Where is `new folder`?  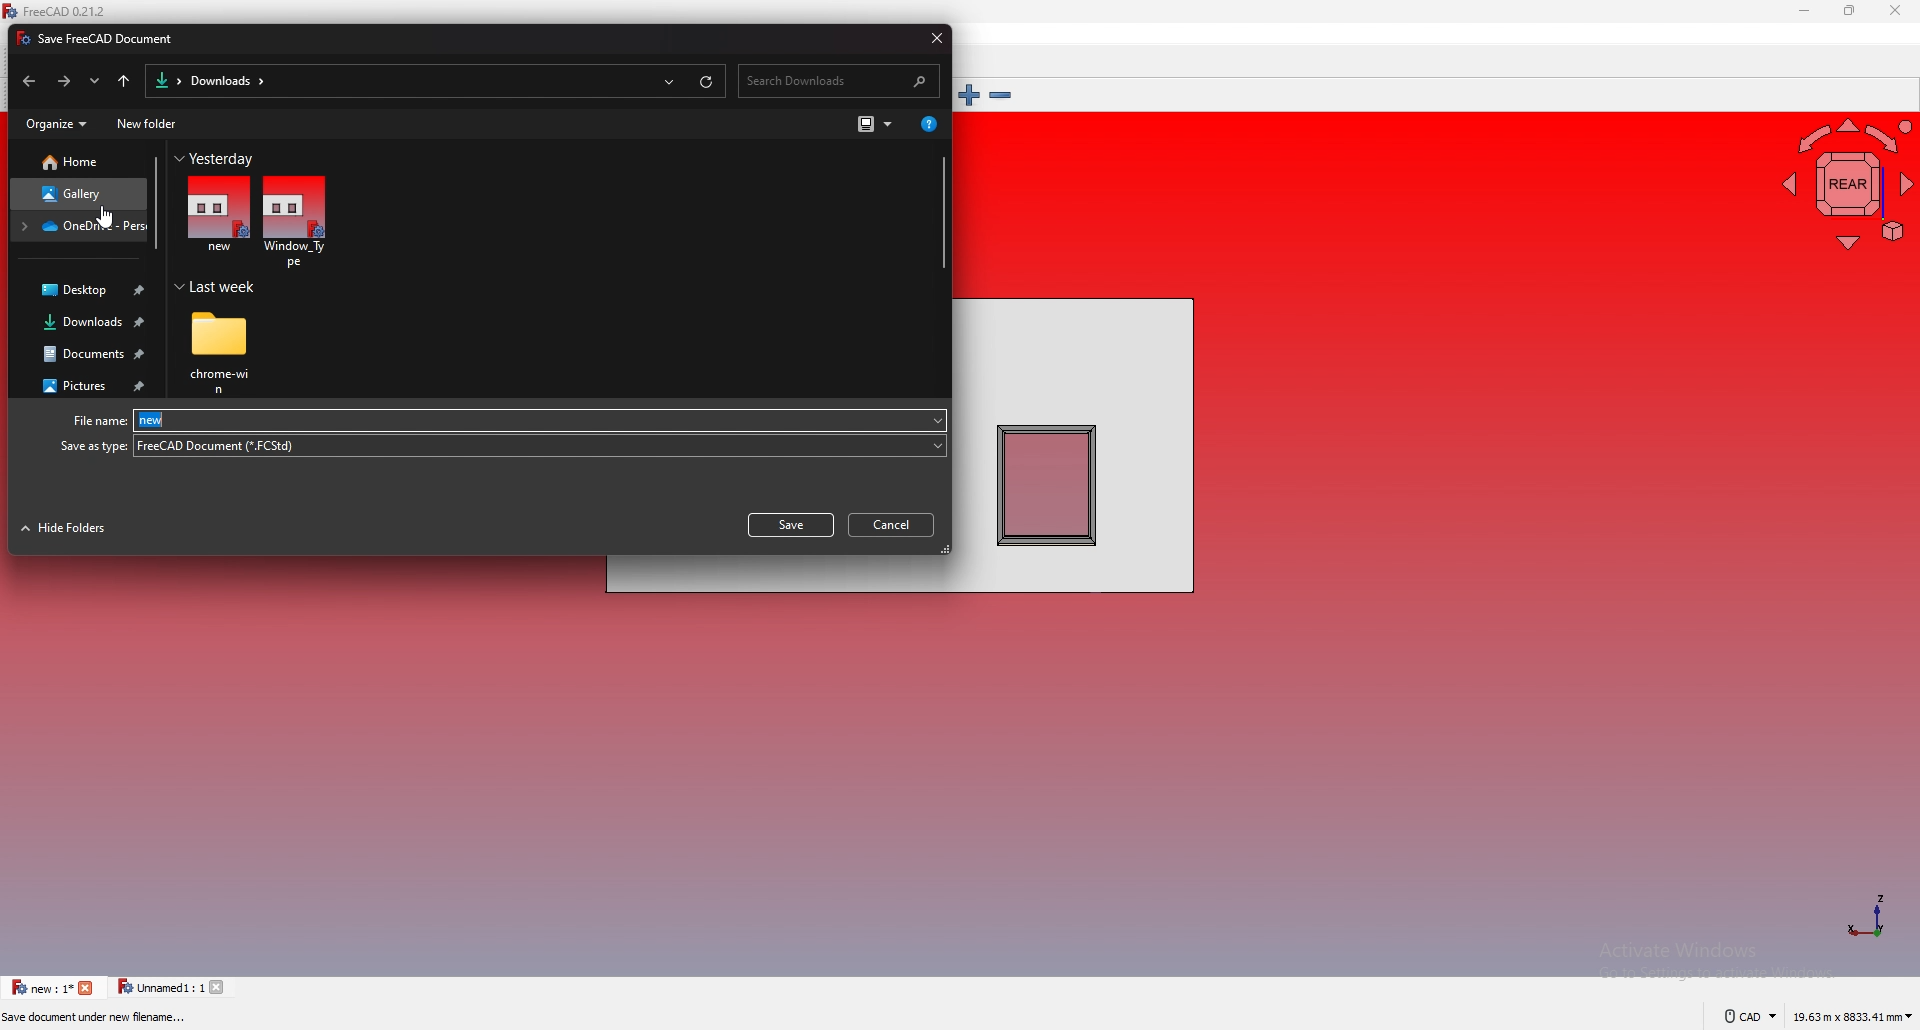 new folder is located at coordinates (147, 123).